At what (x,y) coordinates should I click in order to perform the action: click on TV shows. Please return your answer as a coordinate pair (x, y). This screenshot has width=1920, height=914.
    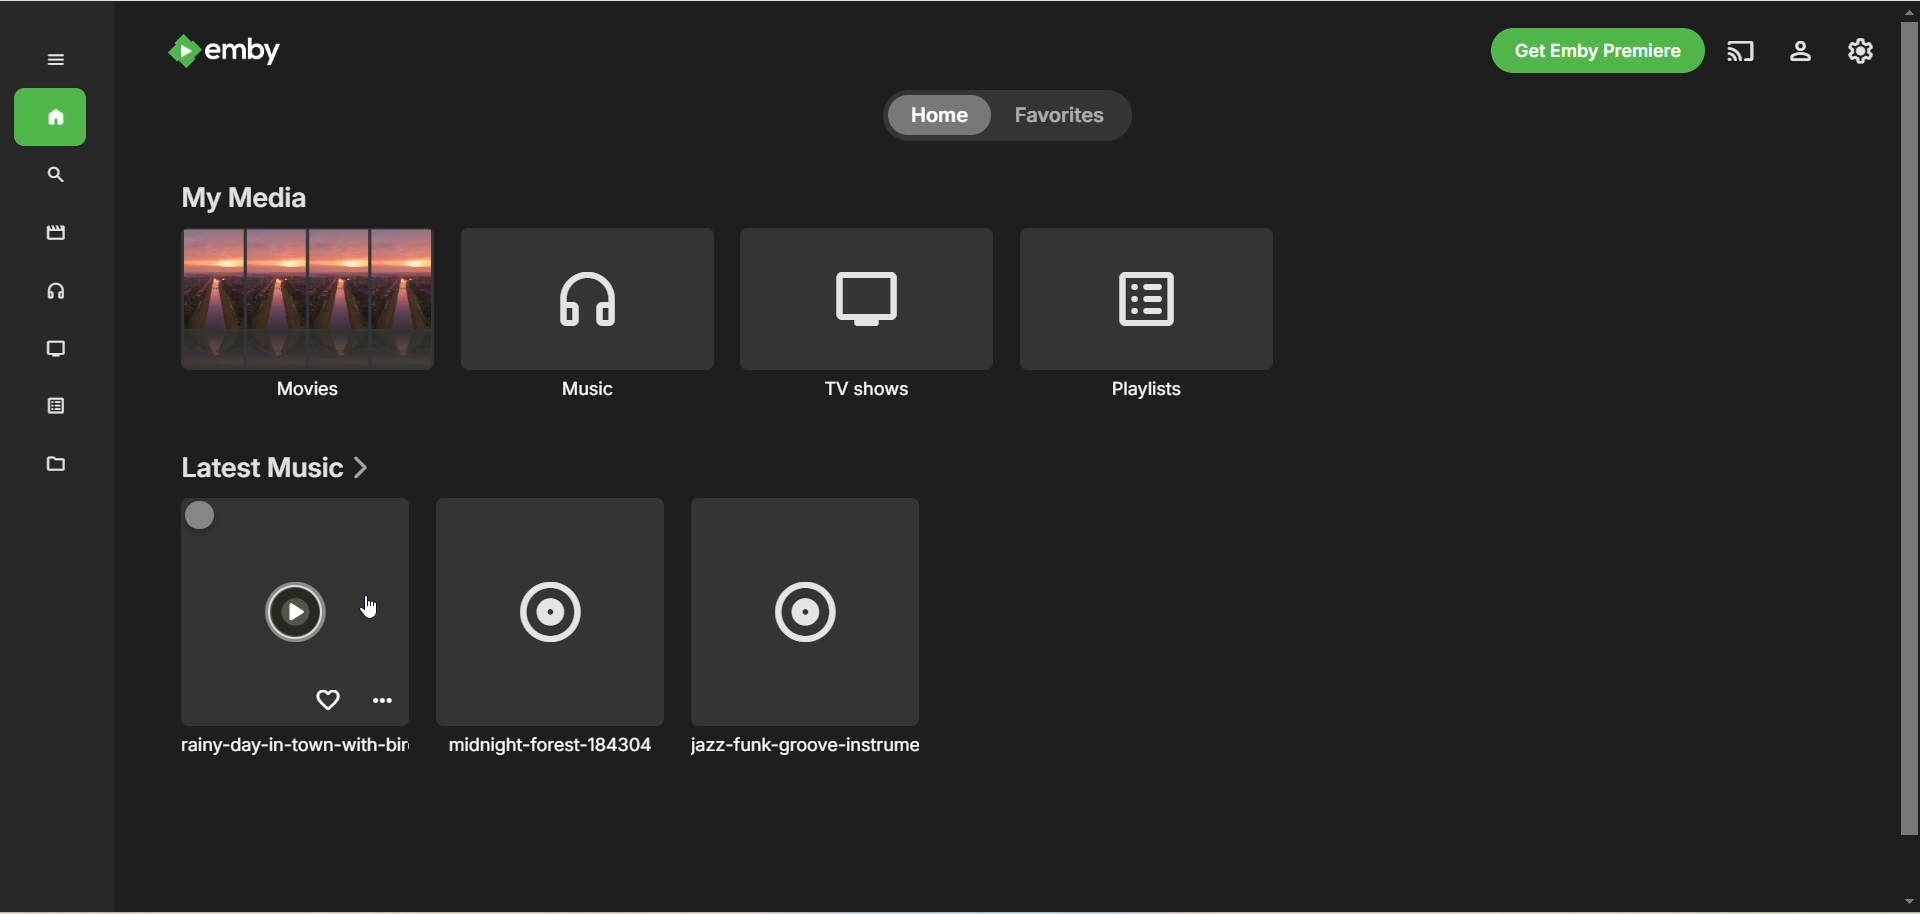
    Looking at the image, I should click on (53, 347).